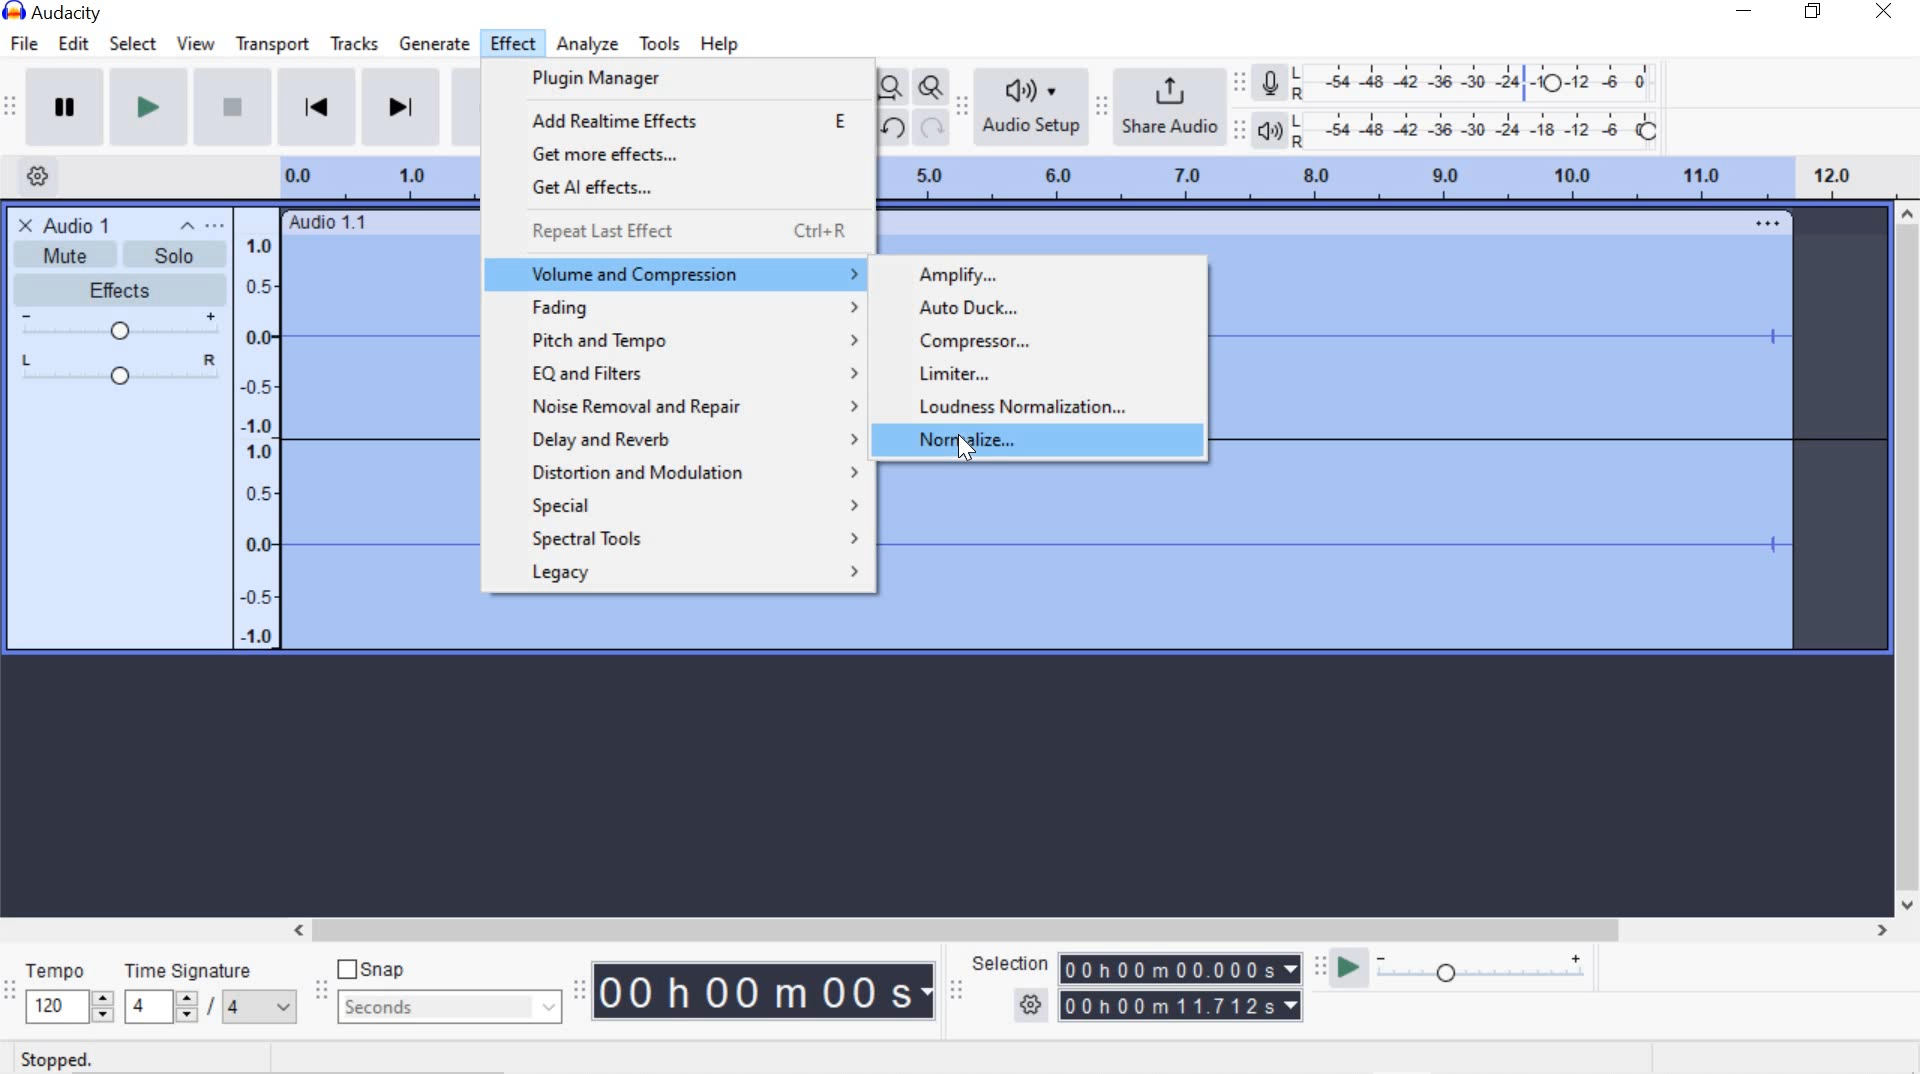  What do you see at coordinates (1013, 964) in the screenshot?
I see `SELECTION` at bounding box center [1013, 964].